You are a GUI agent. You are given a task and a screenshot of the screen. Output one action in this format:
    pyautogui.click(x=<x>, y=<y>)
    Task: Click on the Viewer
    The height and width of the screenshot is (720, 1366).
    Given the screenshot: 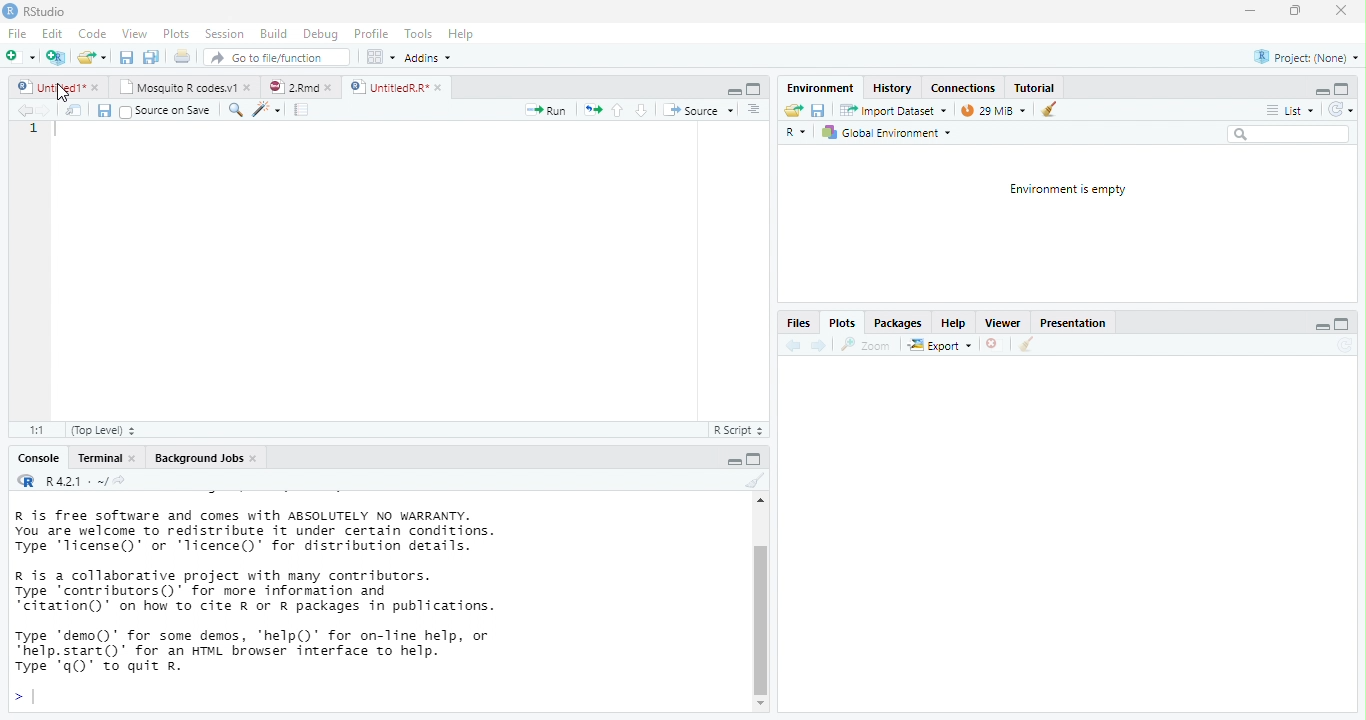 What is the action you would take?
    pyautogui.click(x=1002, y=323)
    